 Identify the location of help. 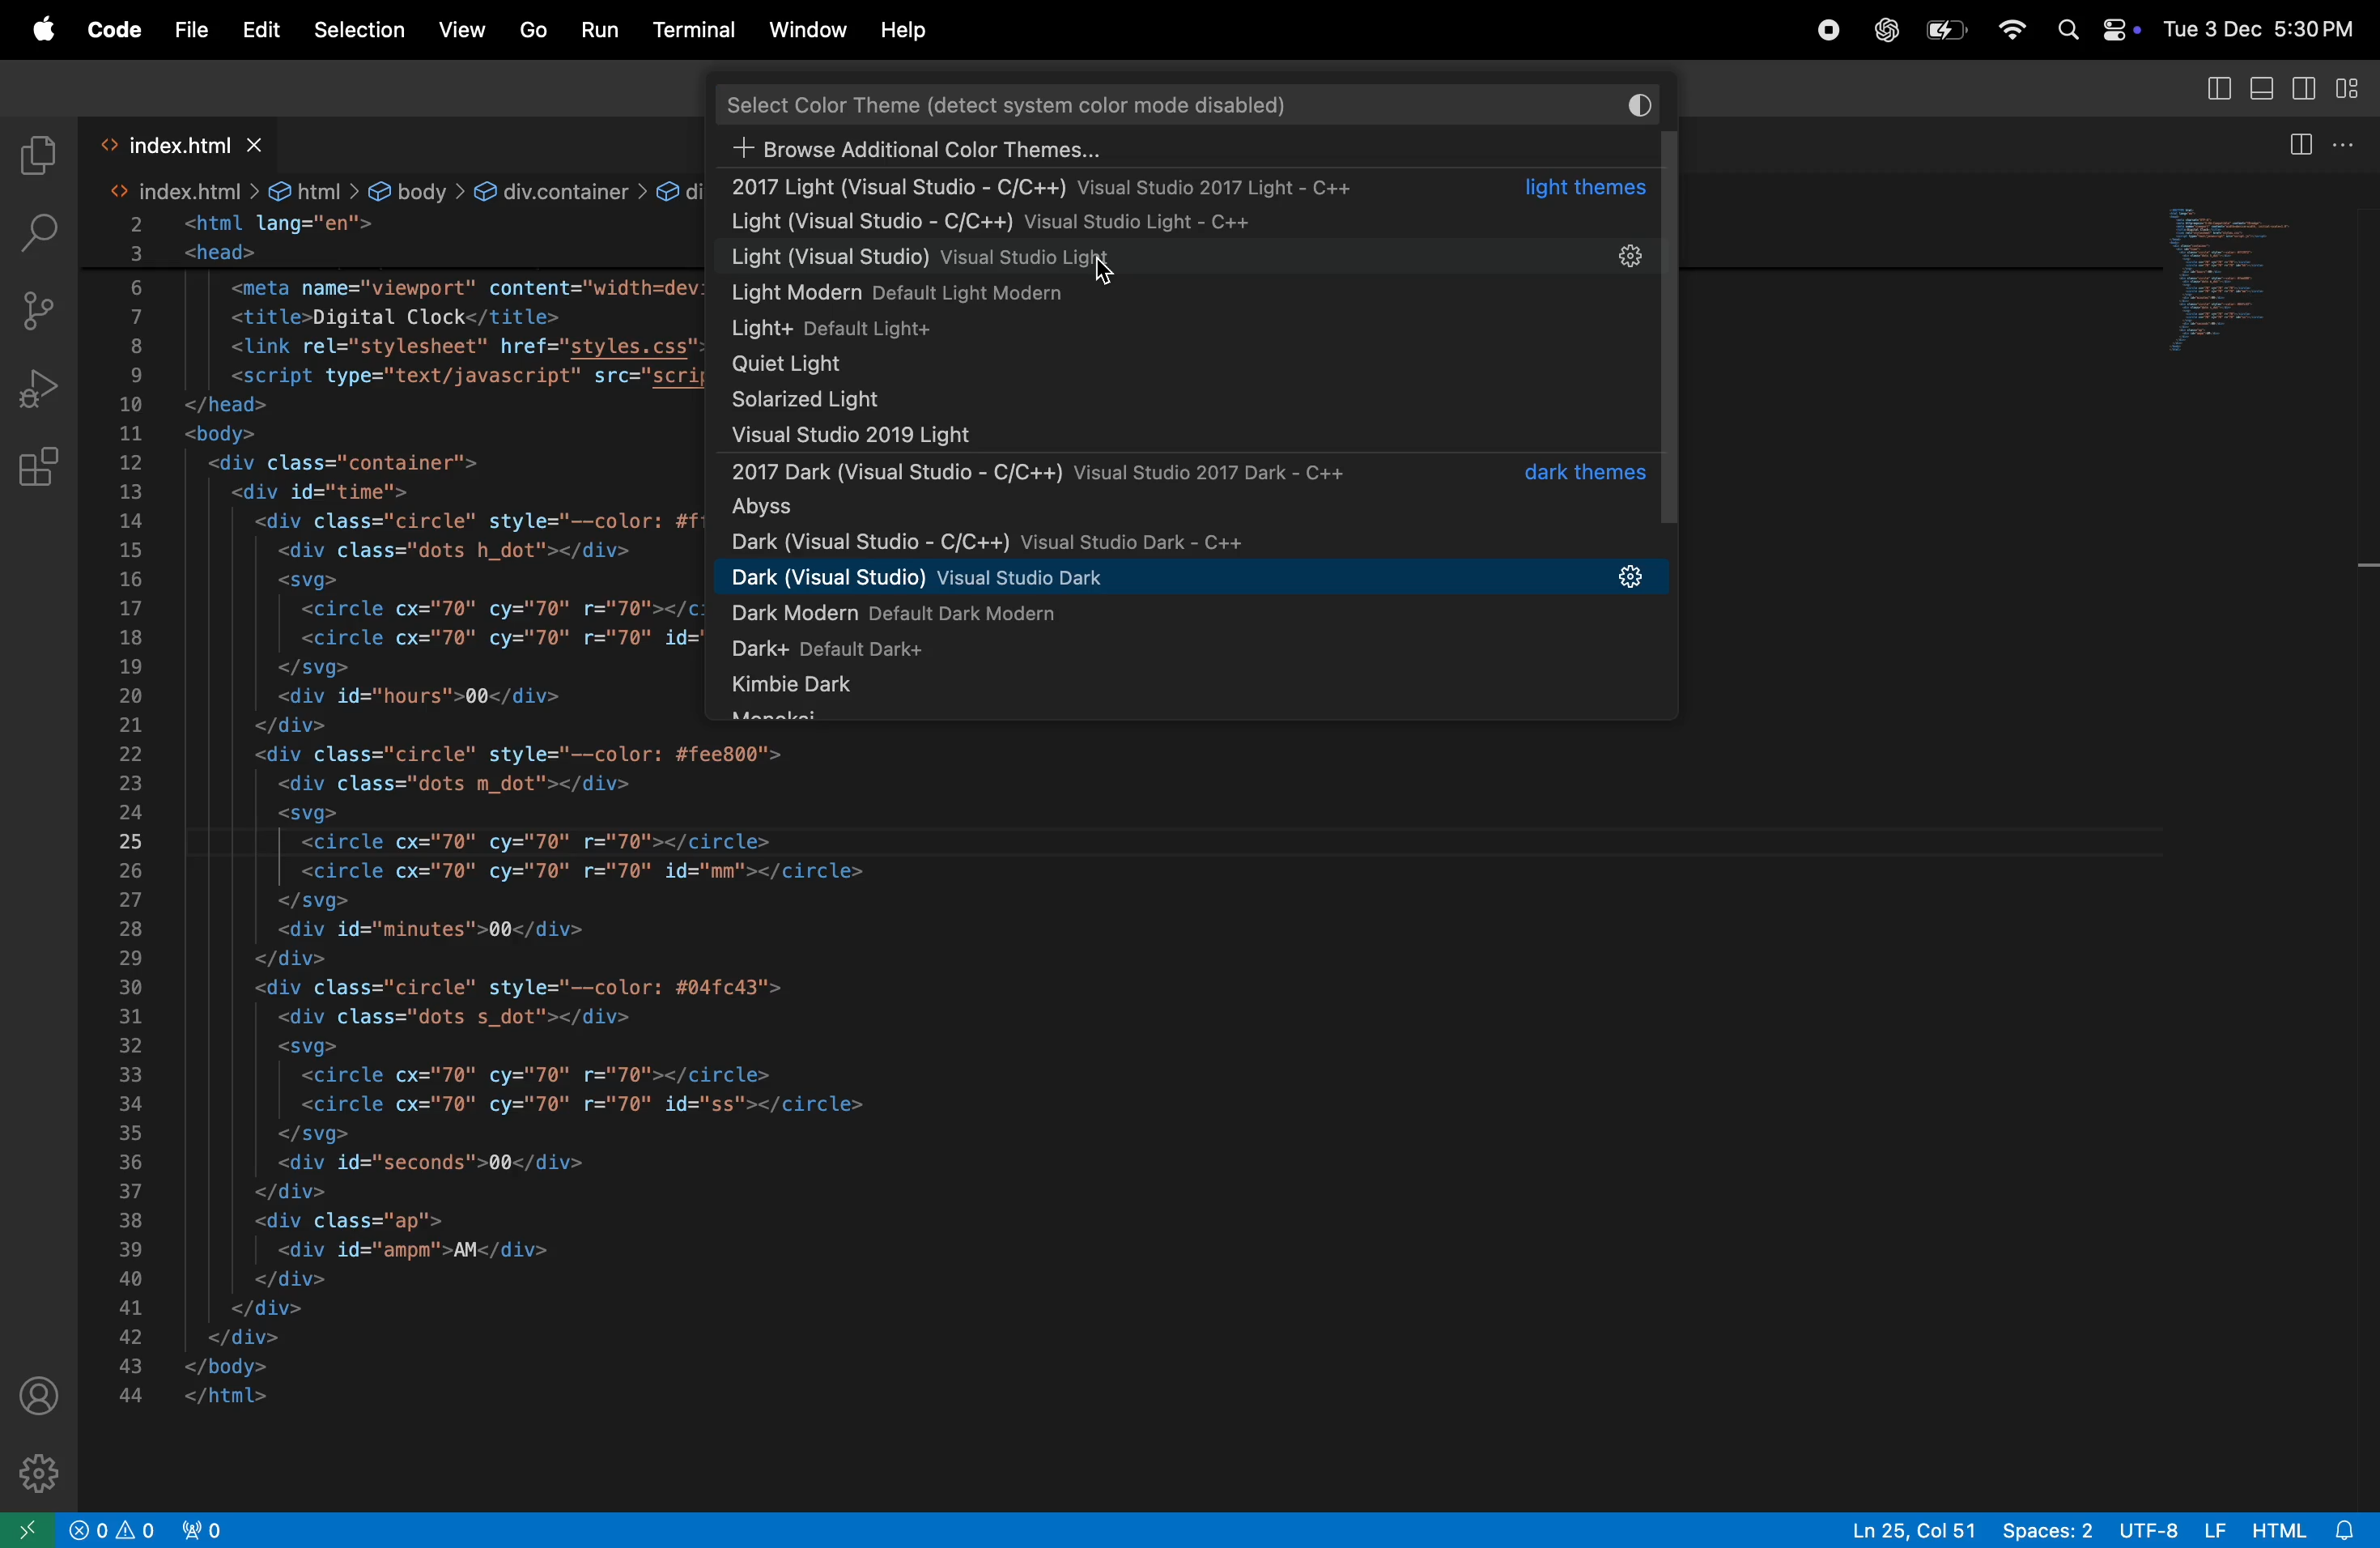
(909, 28).